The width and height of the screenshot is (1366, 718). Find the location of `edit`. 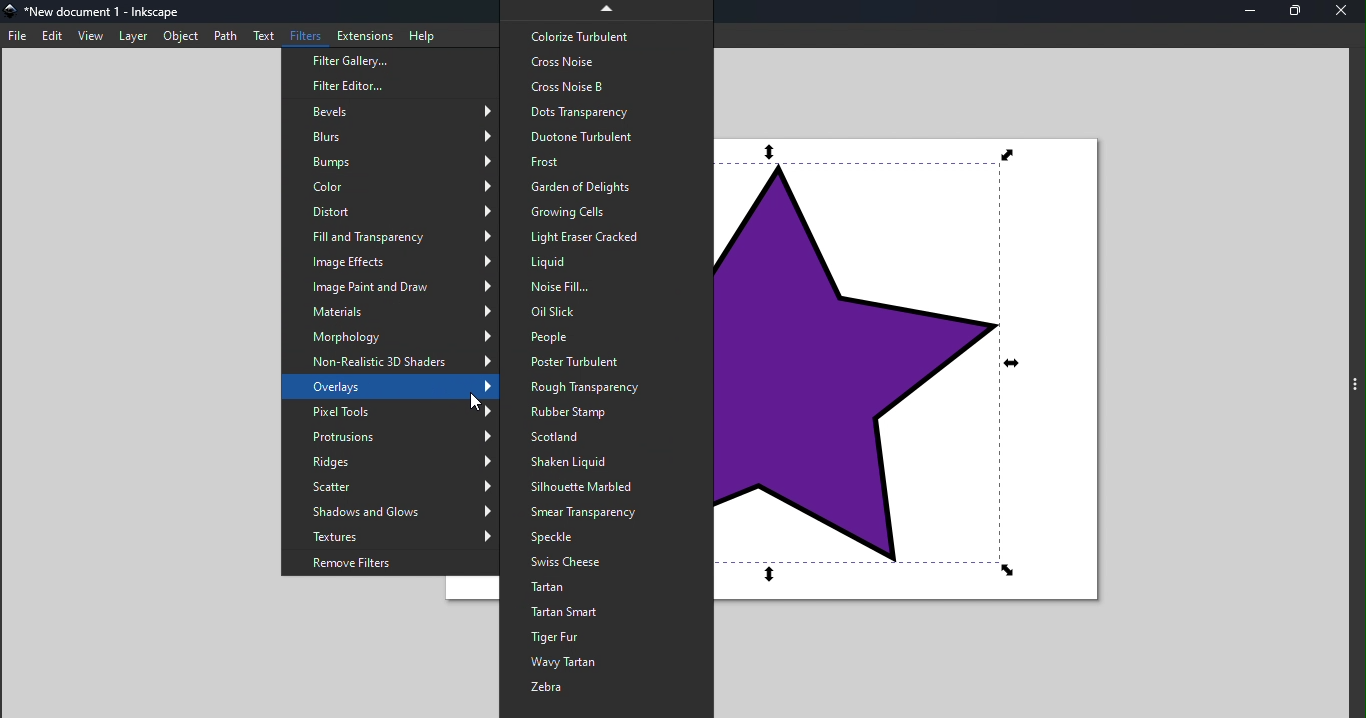

edit is located at coordinates (49, 35).